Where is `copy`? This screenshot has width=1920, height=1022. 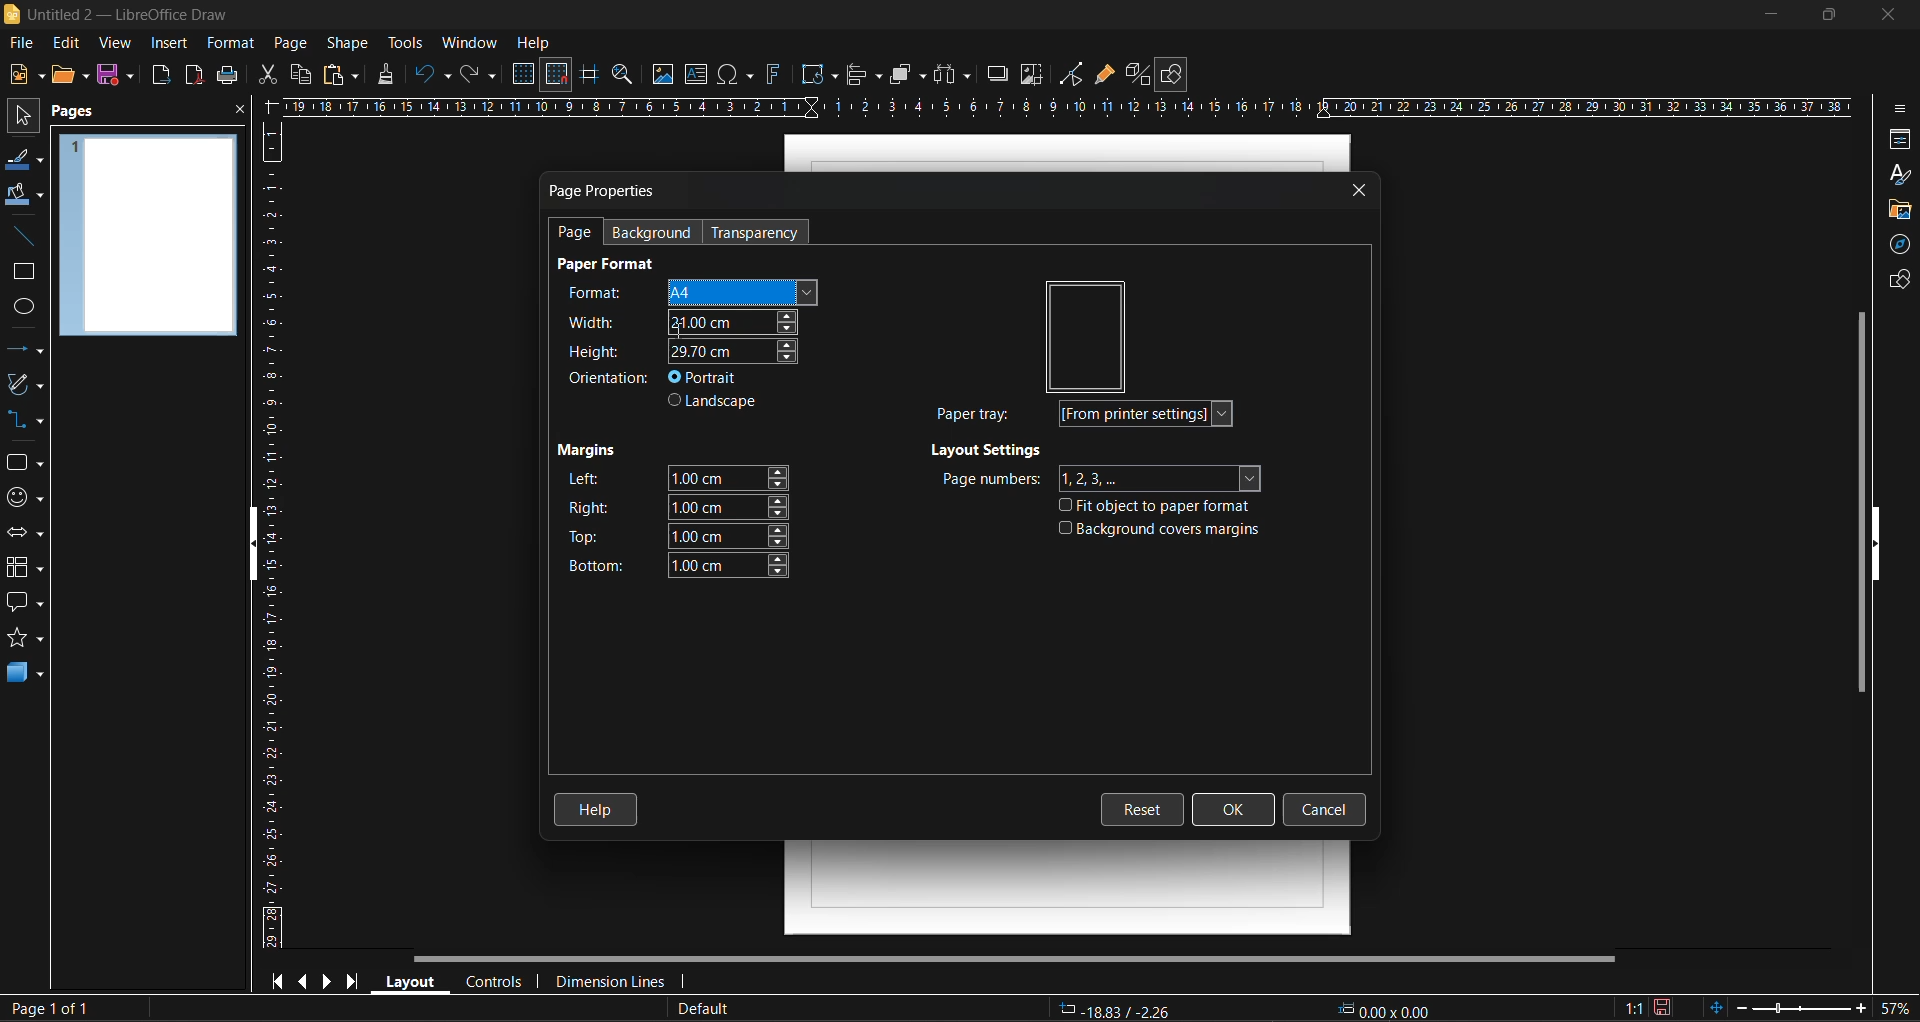
copy is located at coordinates (300, 75).